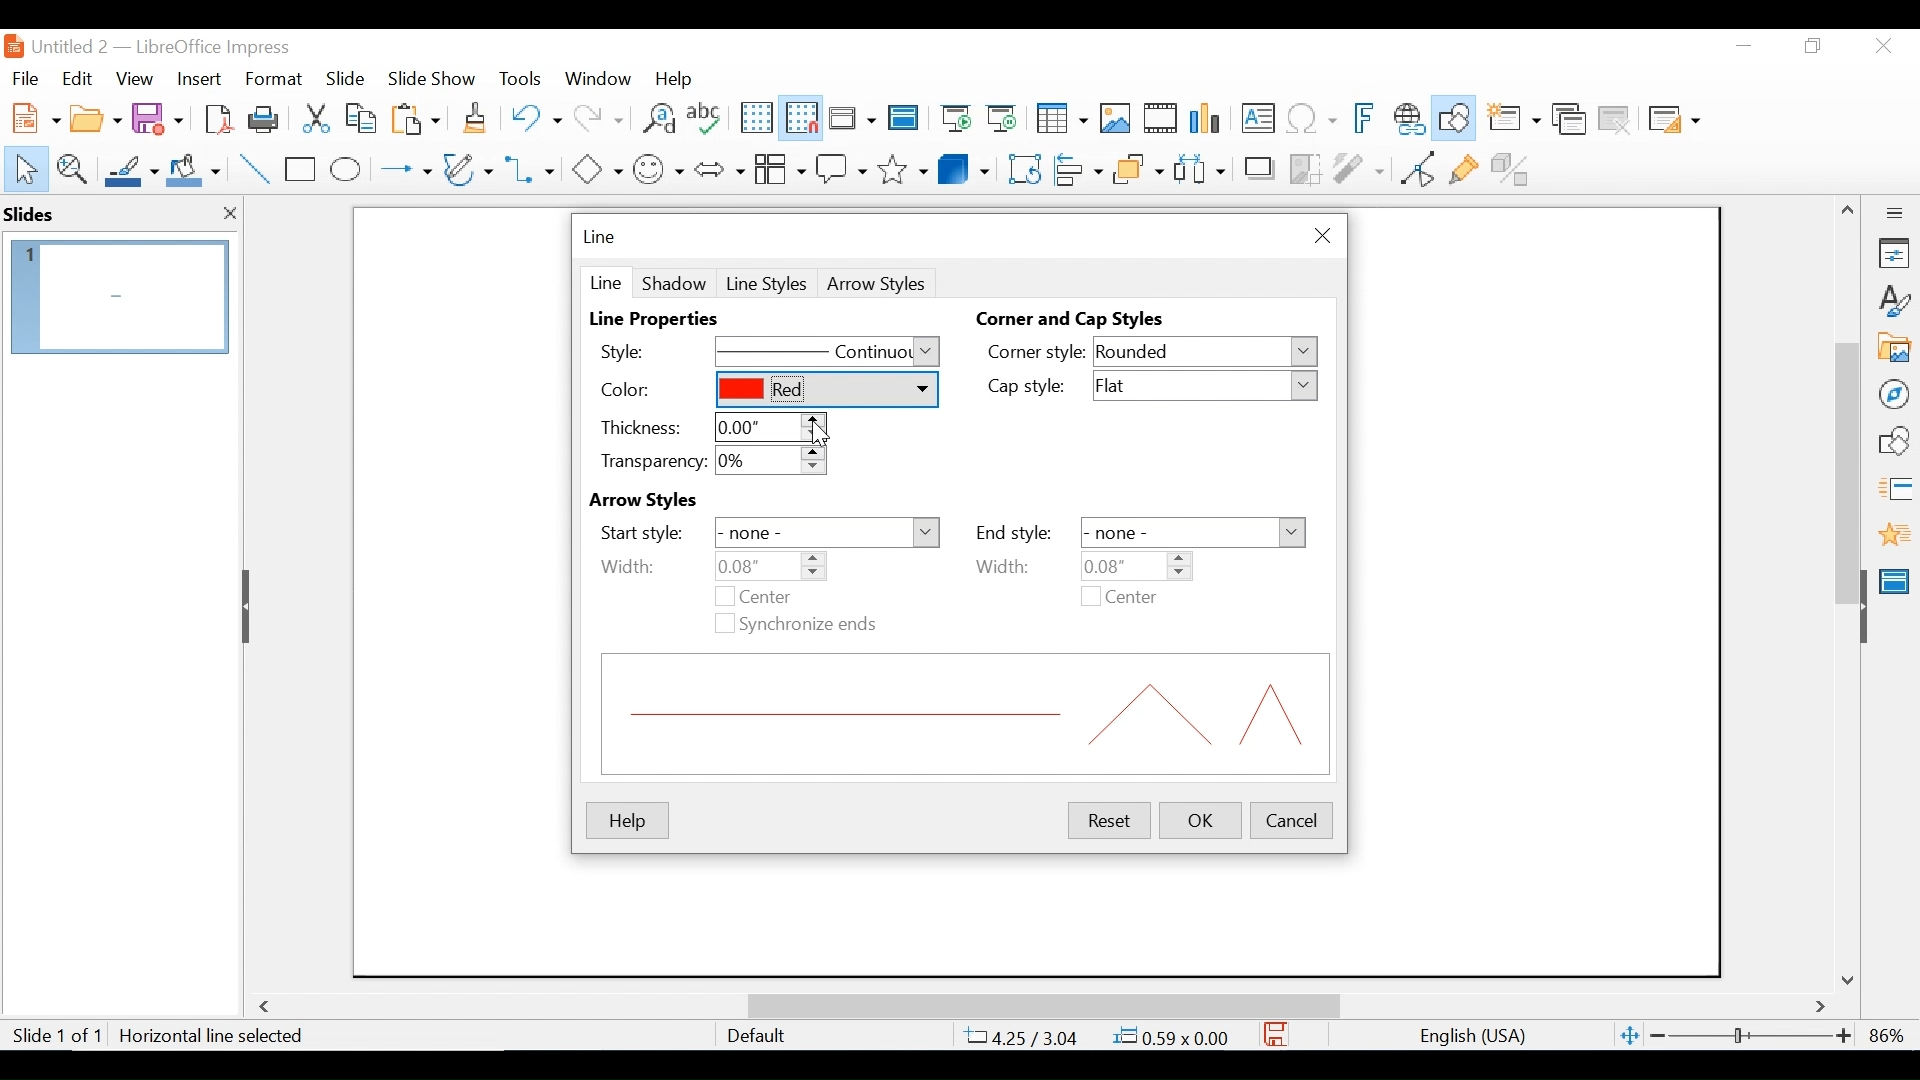  What do you see at coordinates (363, 118) in the screenshot?
I see `Copy` at bounding box center [363, 118].